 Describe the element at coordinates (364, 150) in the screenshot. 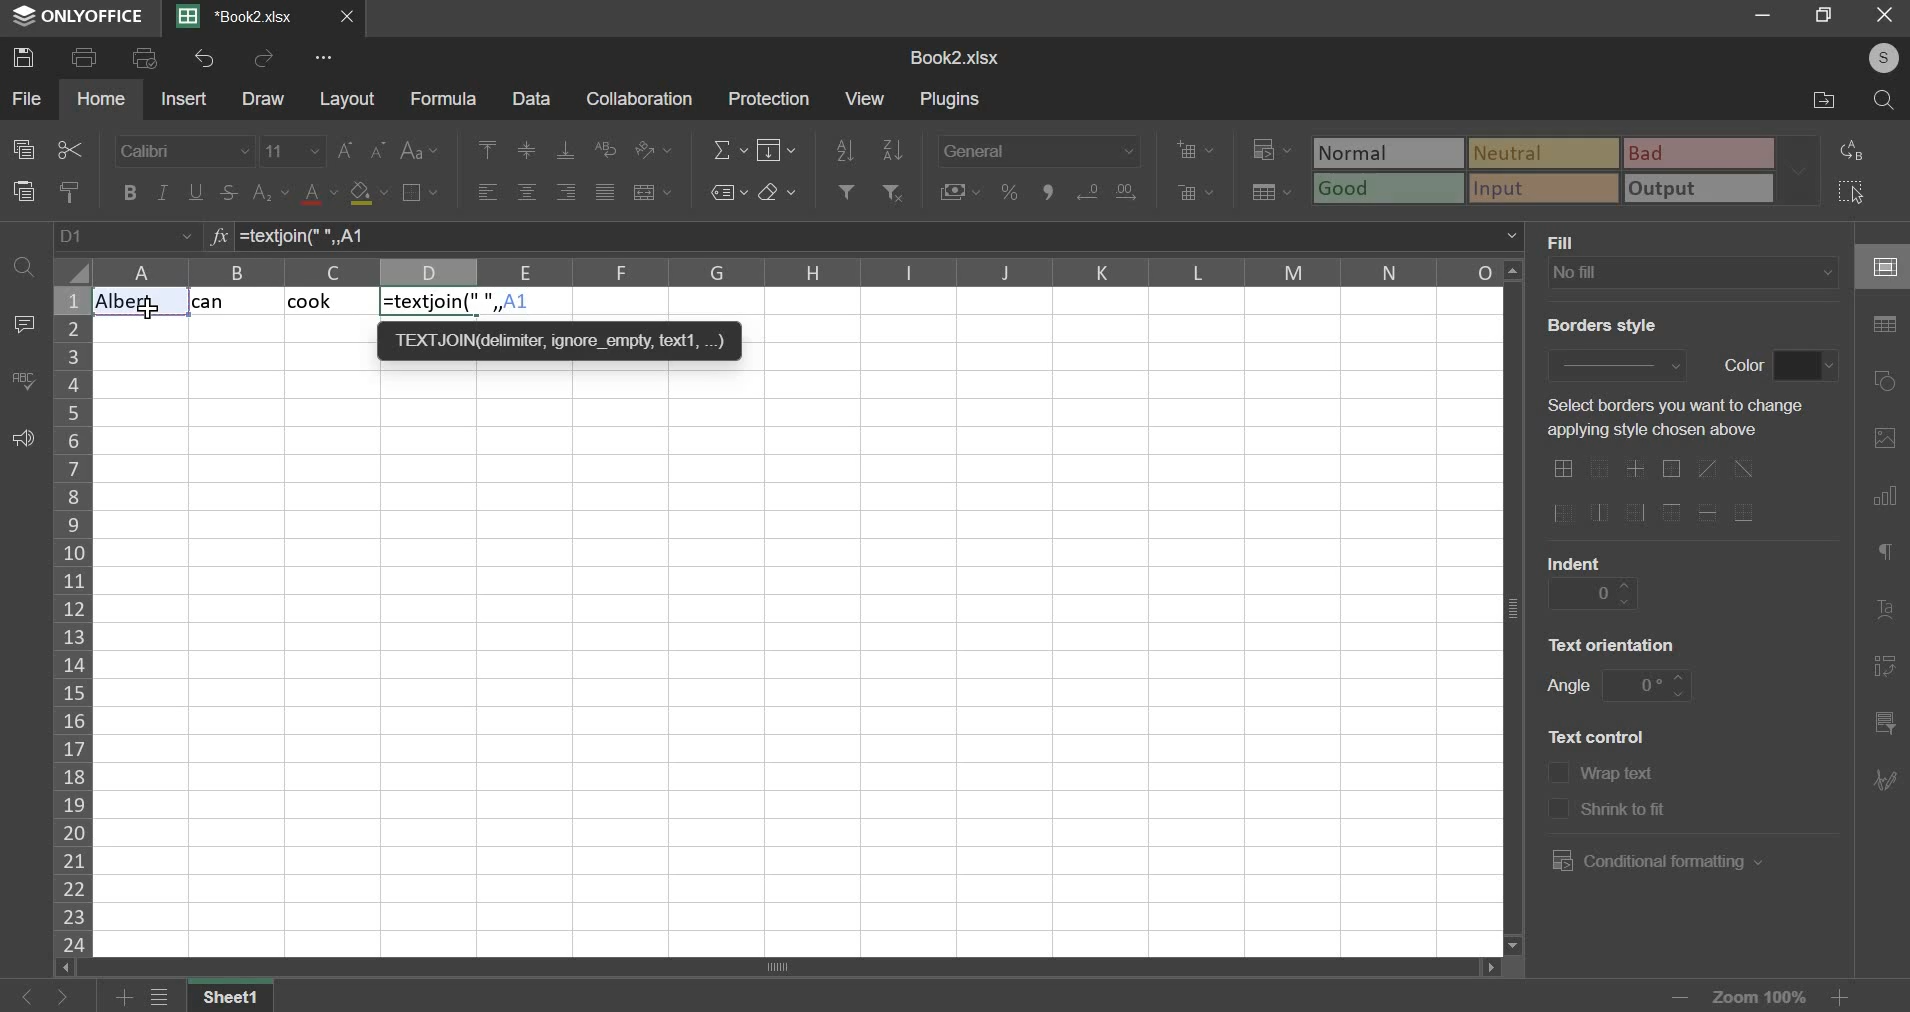

I see `font size change` at that location.